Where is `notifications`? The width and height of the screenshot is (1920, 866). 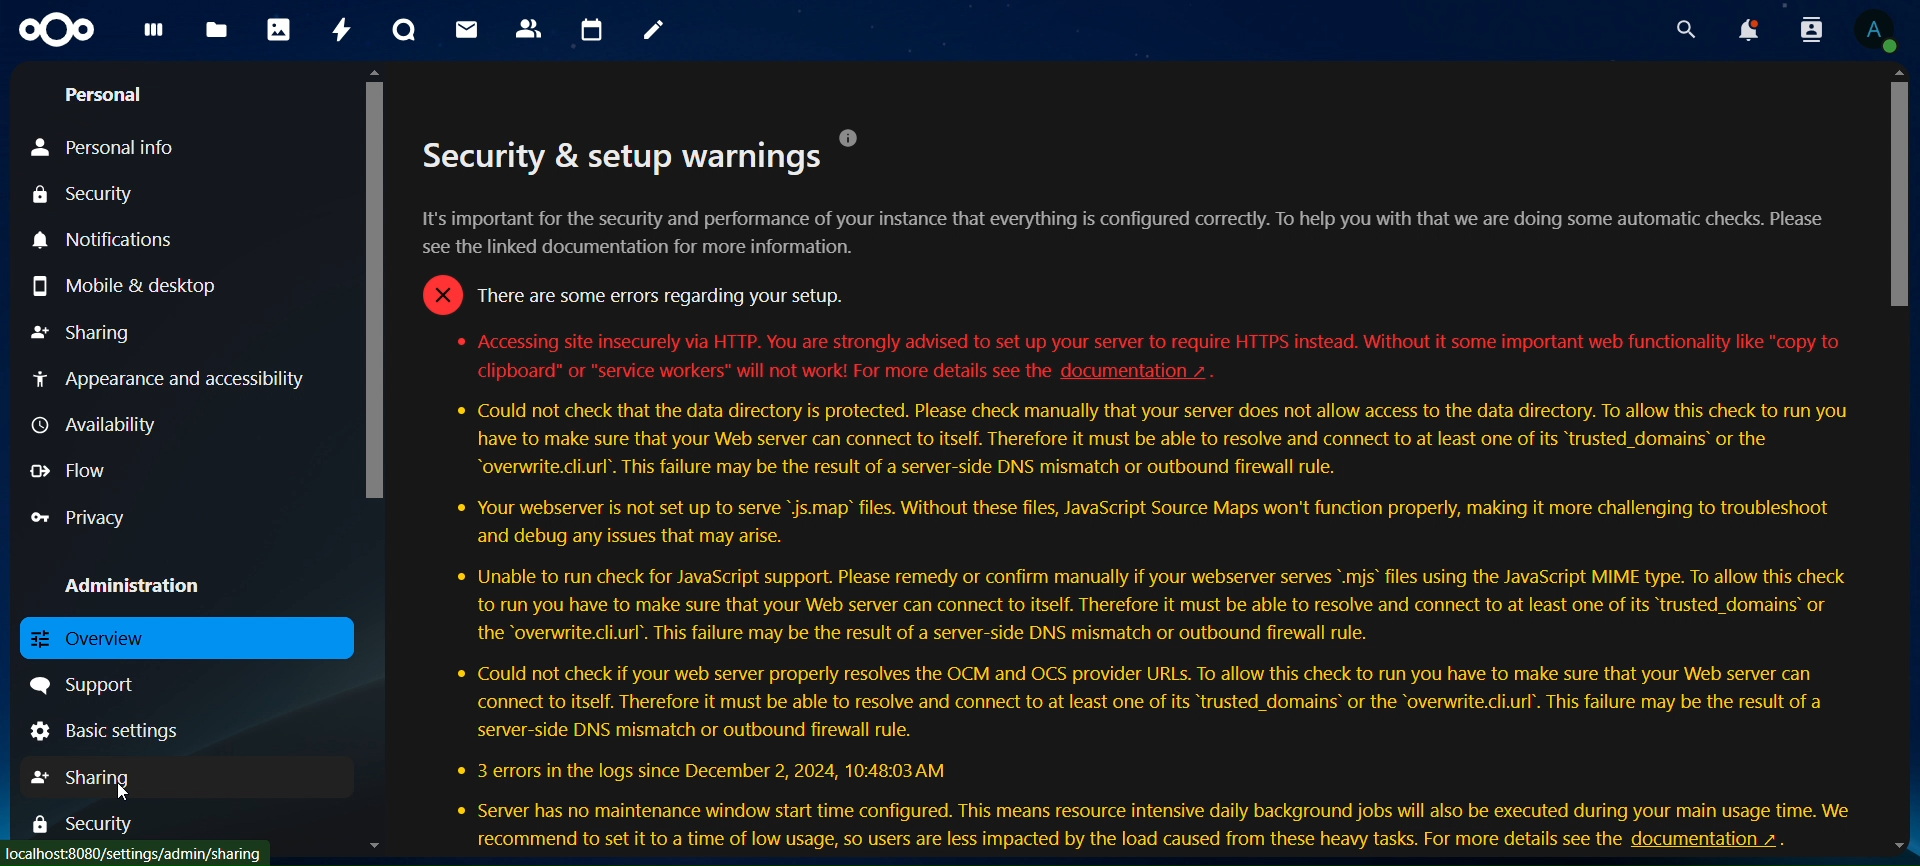
notifications is located at coordinates (1745, 28).